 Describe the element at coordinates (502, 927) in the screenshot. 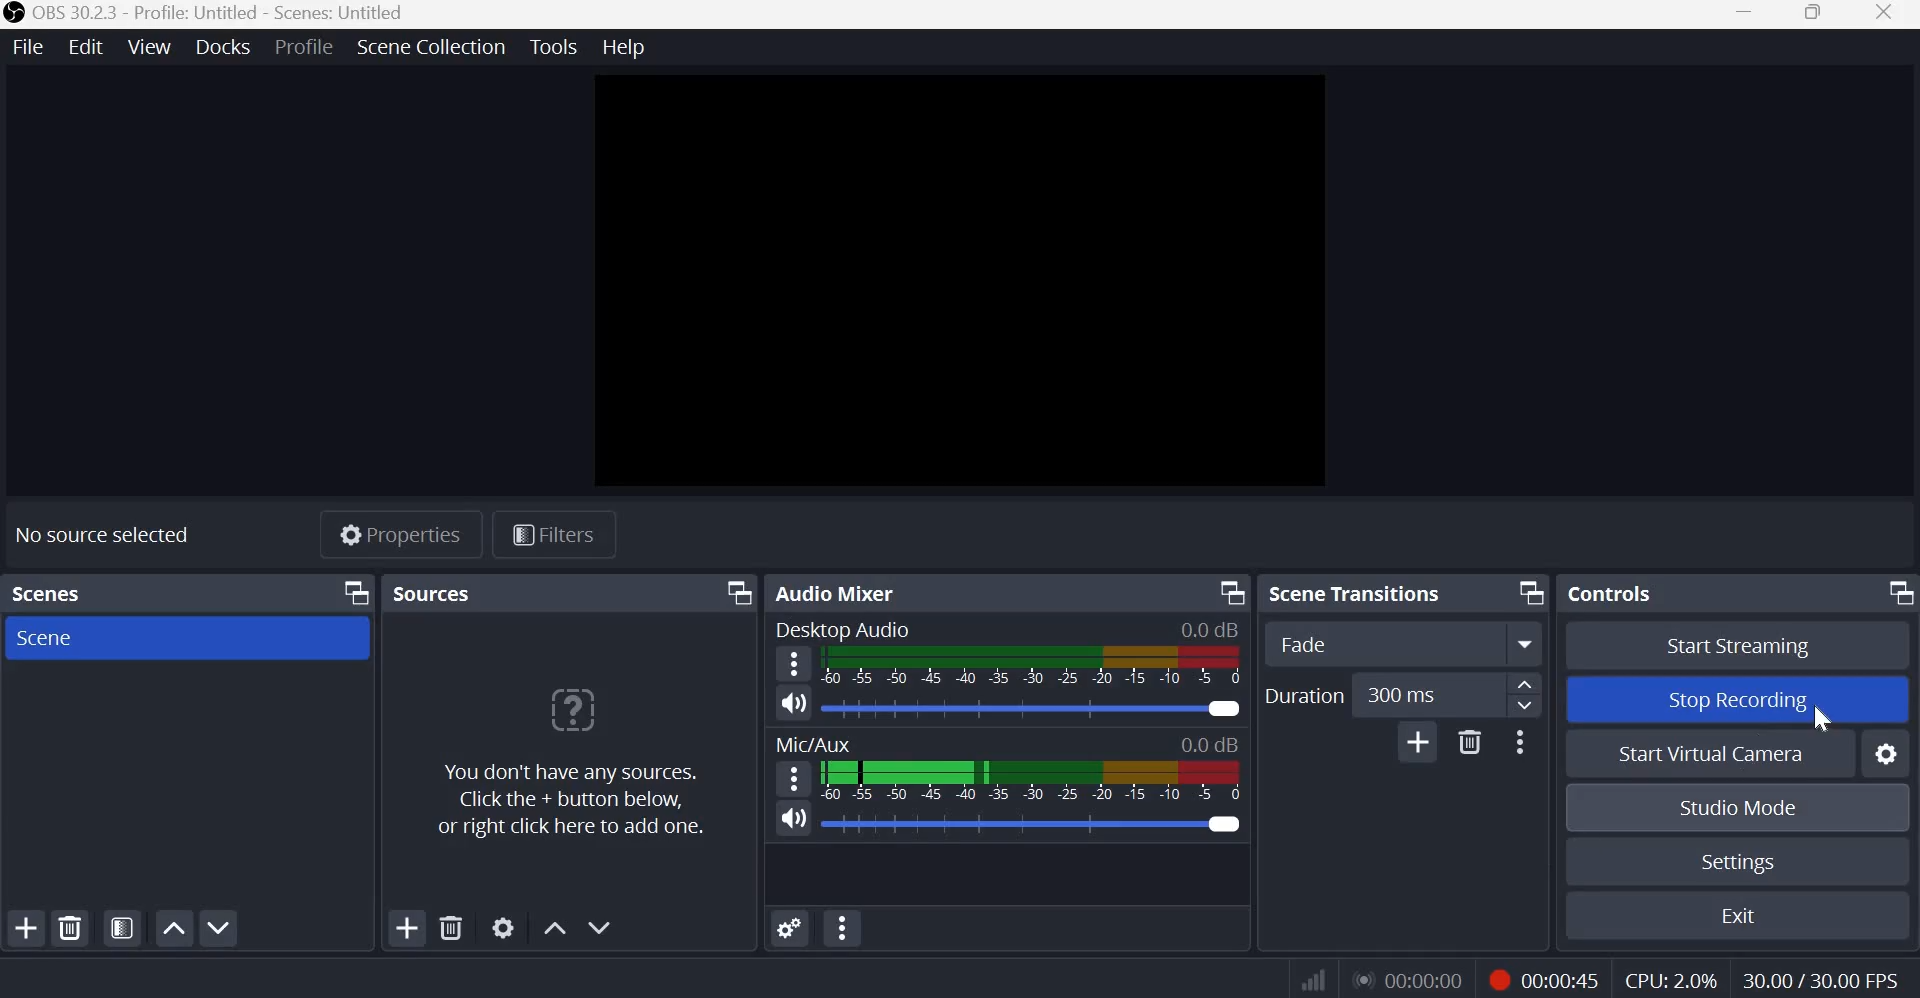

I see `Open source properties` at that location.